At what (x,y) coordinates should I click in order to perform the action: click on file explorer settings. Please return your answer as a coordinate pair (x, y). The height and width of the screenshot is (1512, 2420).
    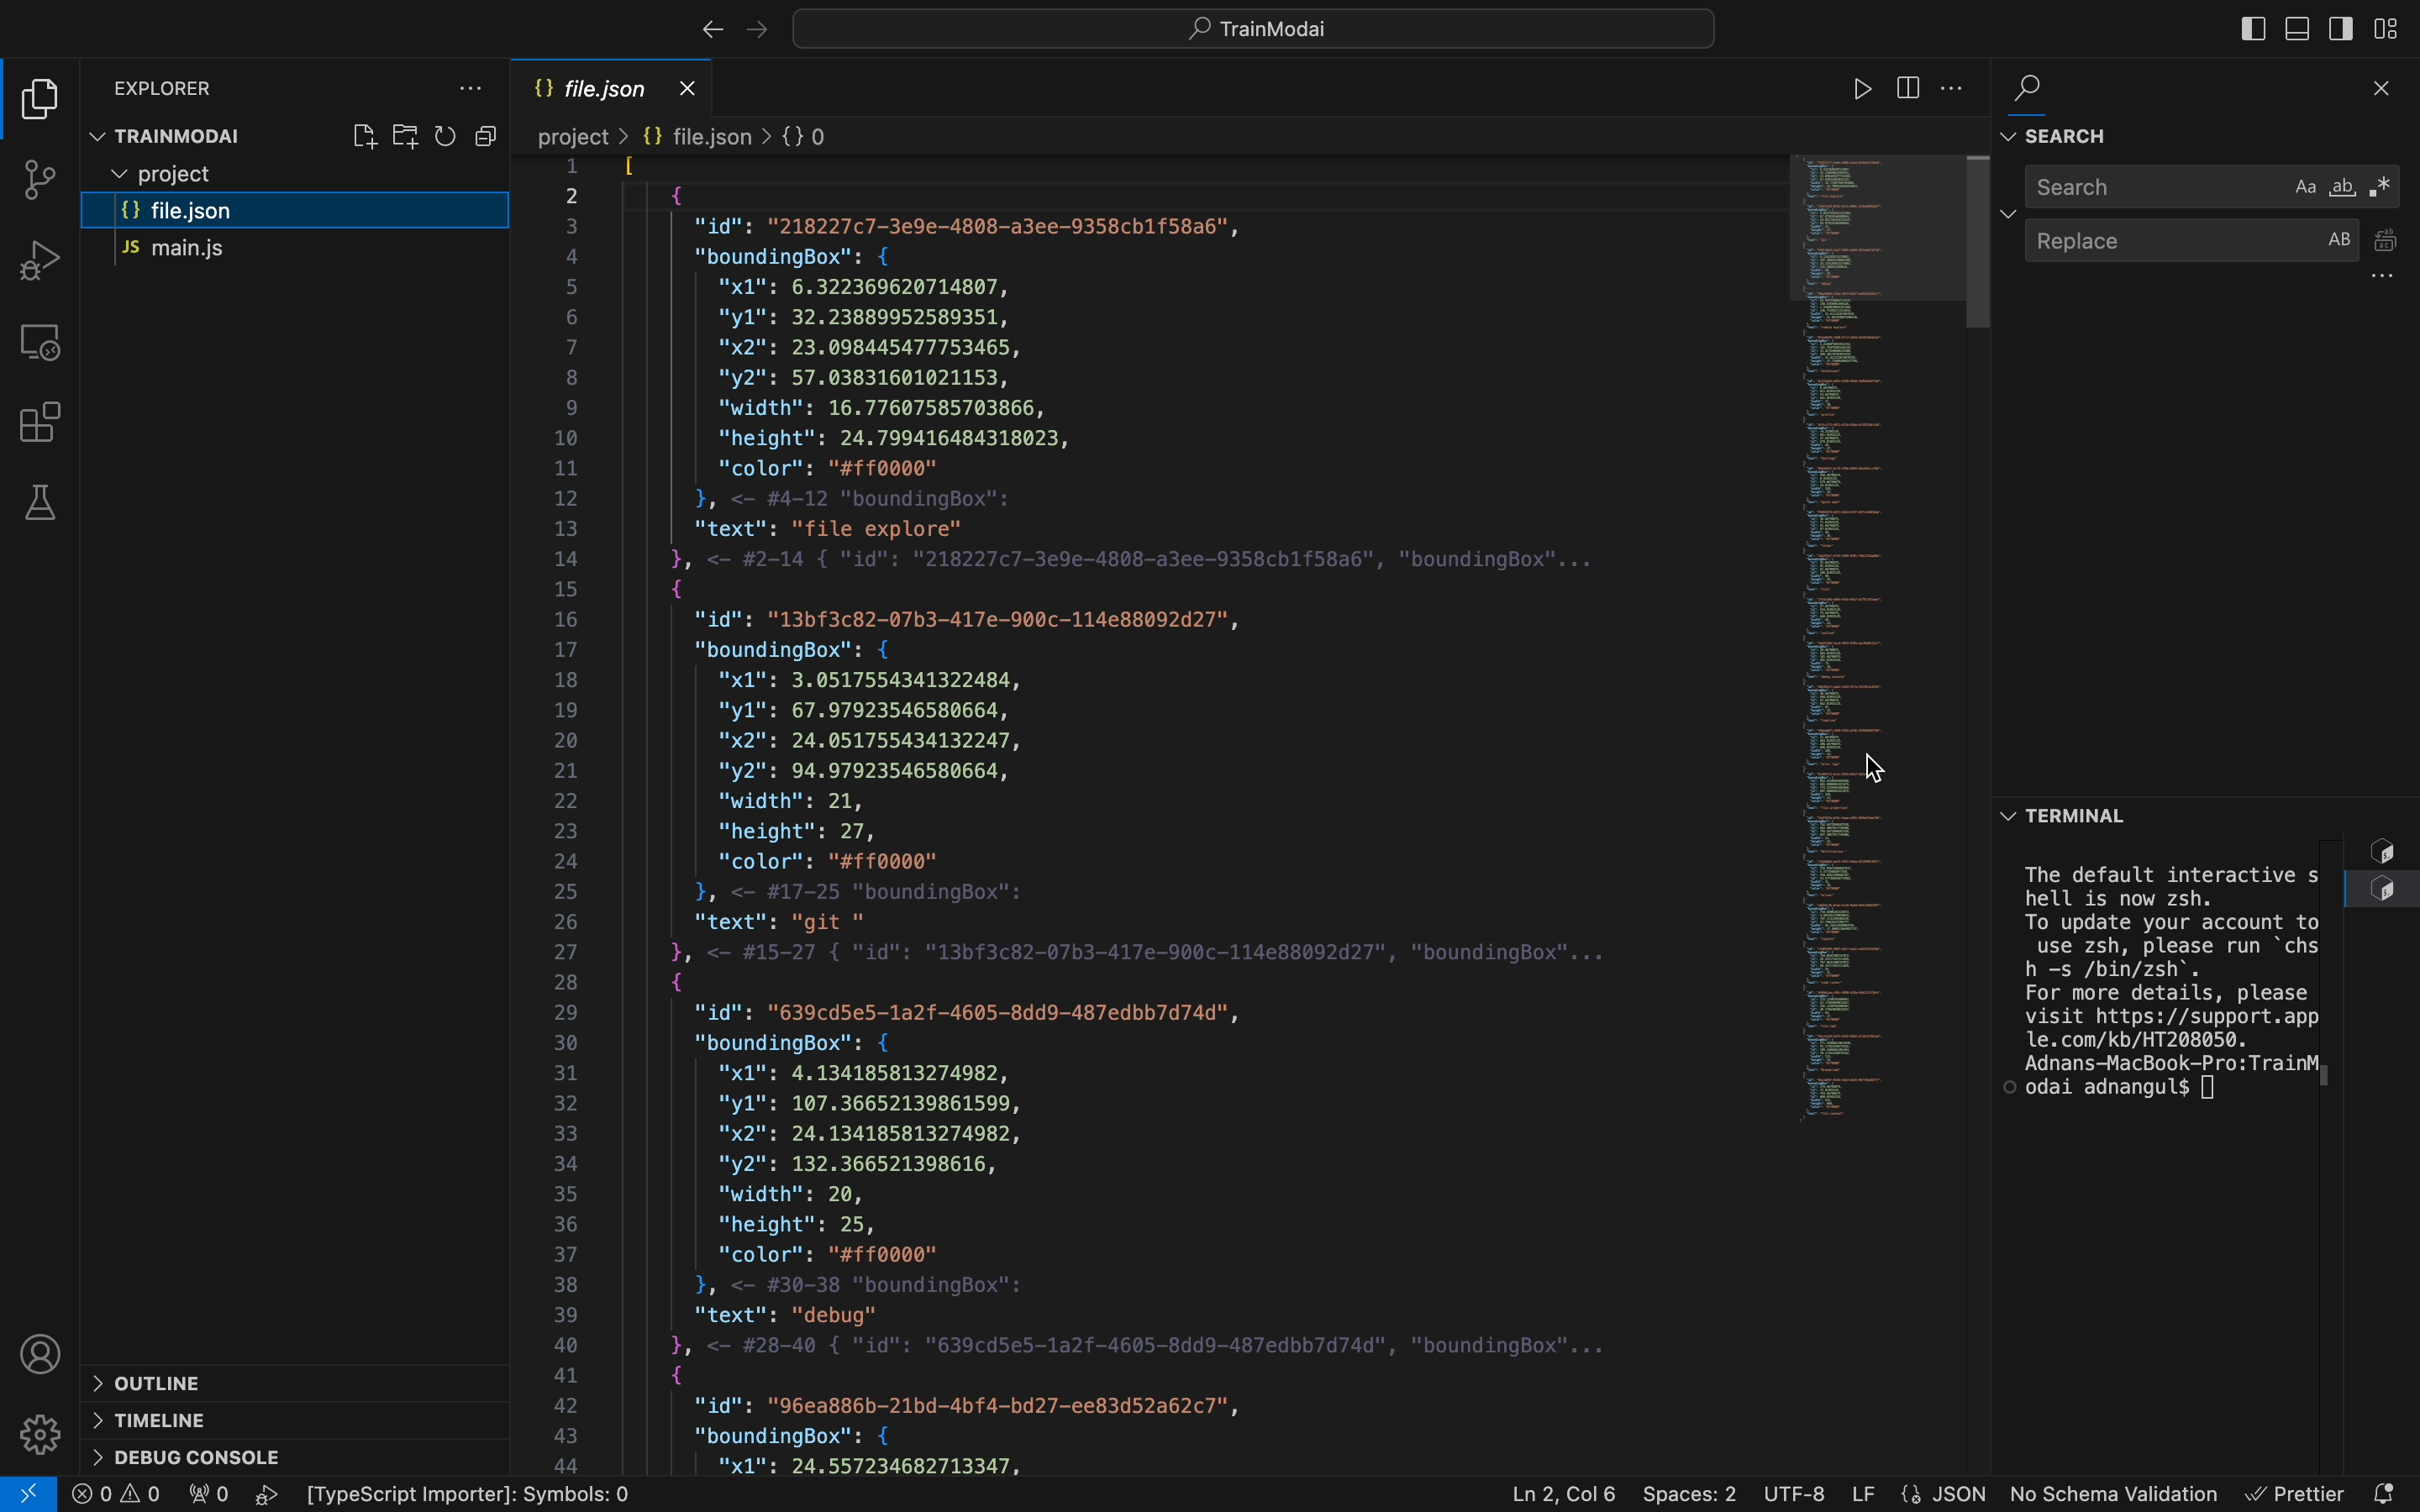
    Looking at the image, I should click on (467, 88).